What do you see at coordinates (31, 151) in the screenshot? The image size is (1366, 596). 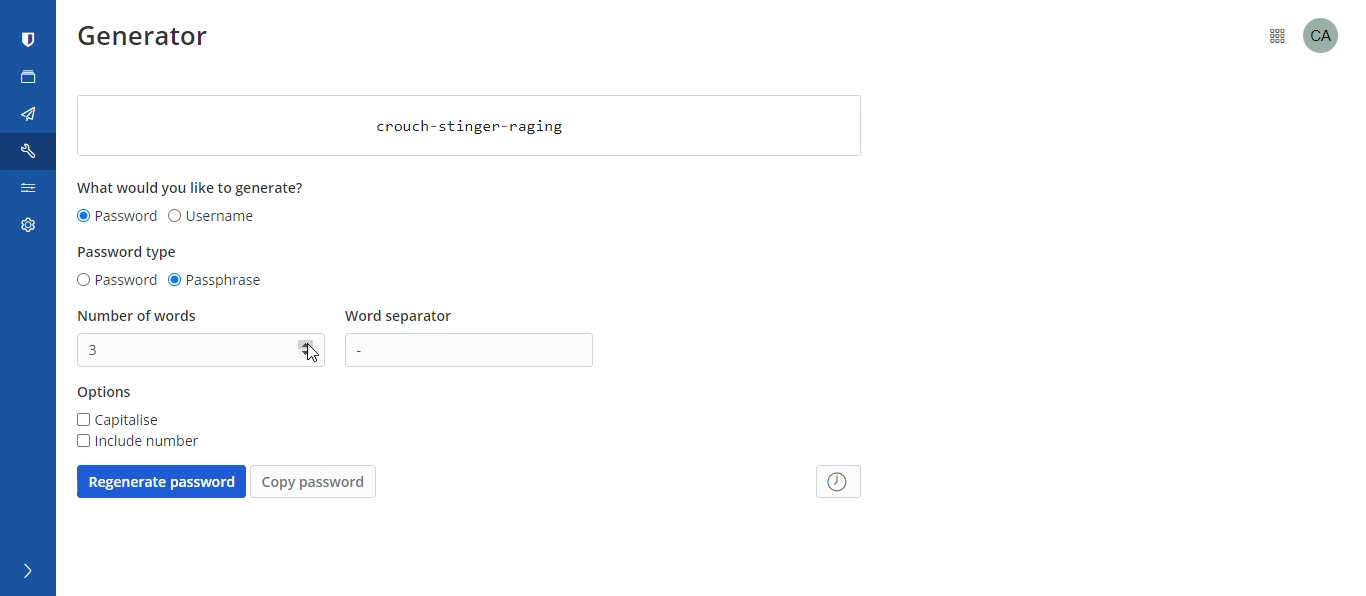 I see `tools` at bounding box center [31, 151].